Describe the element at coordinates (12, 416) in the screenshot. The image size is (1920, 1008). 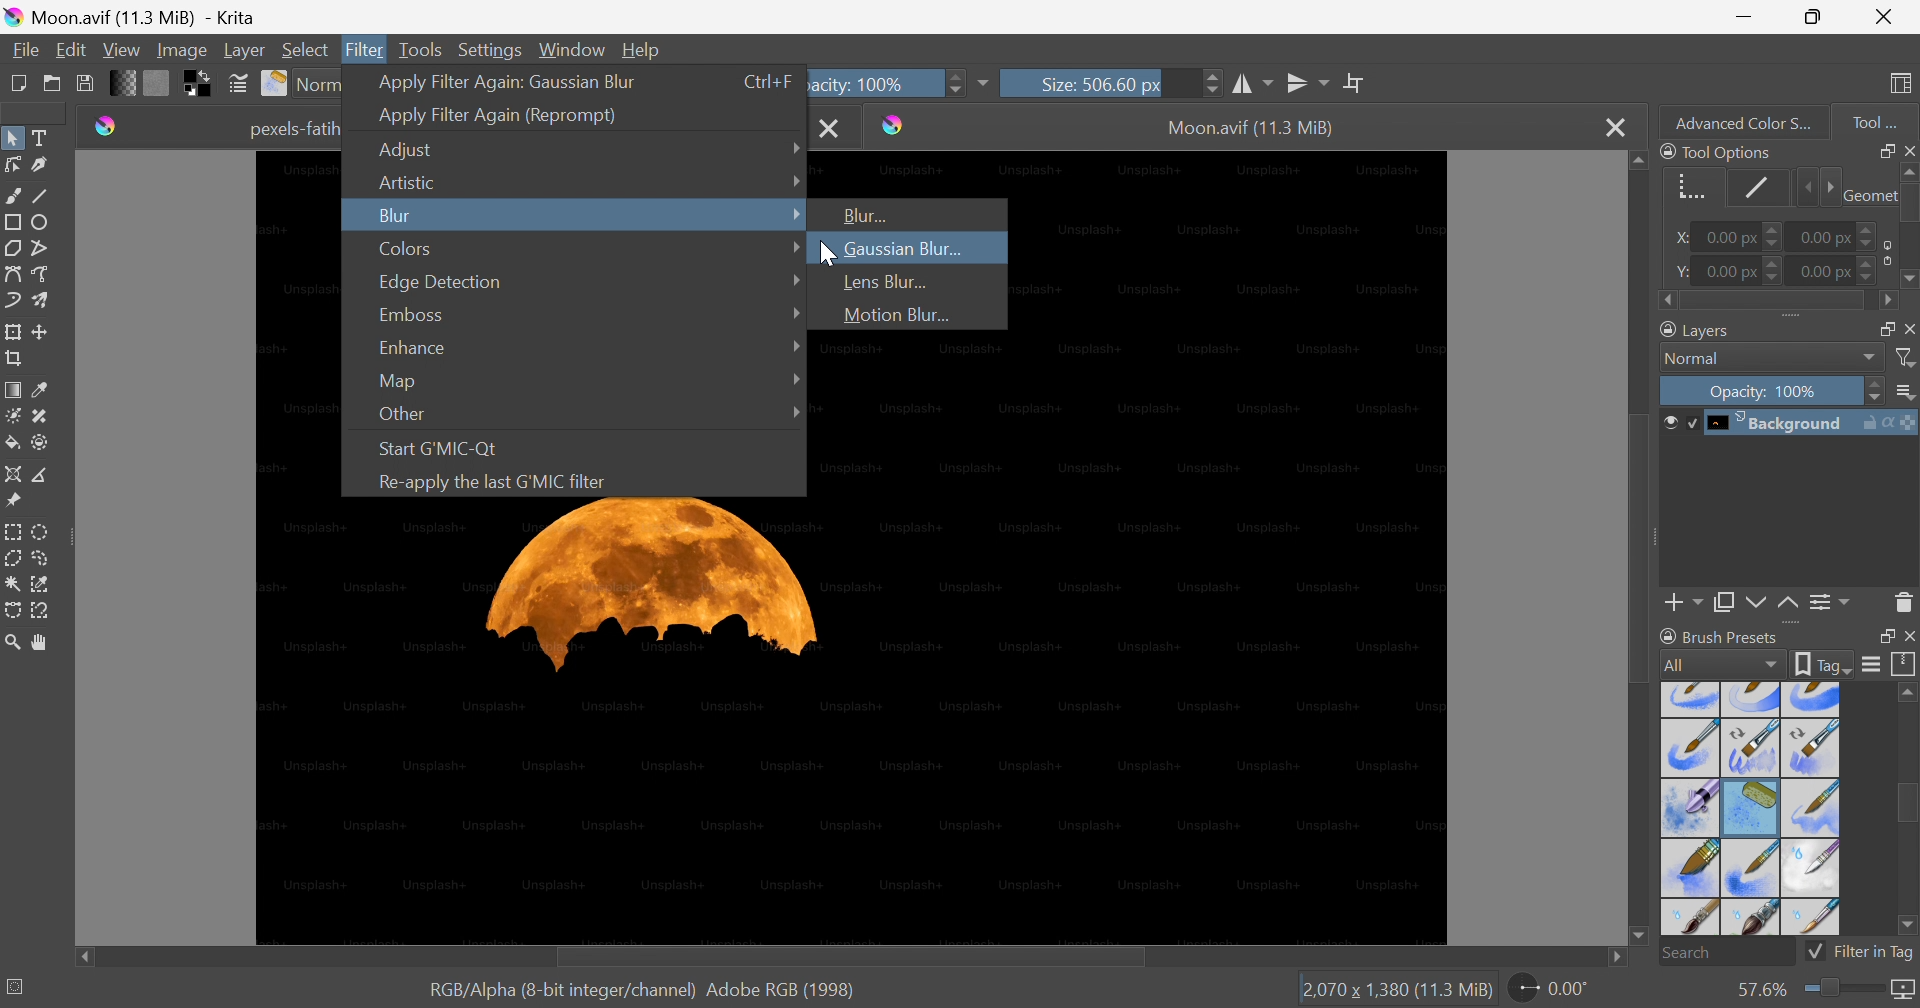
I see `Colorize mask tool` at that location.